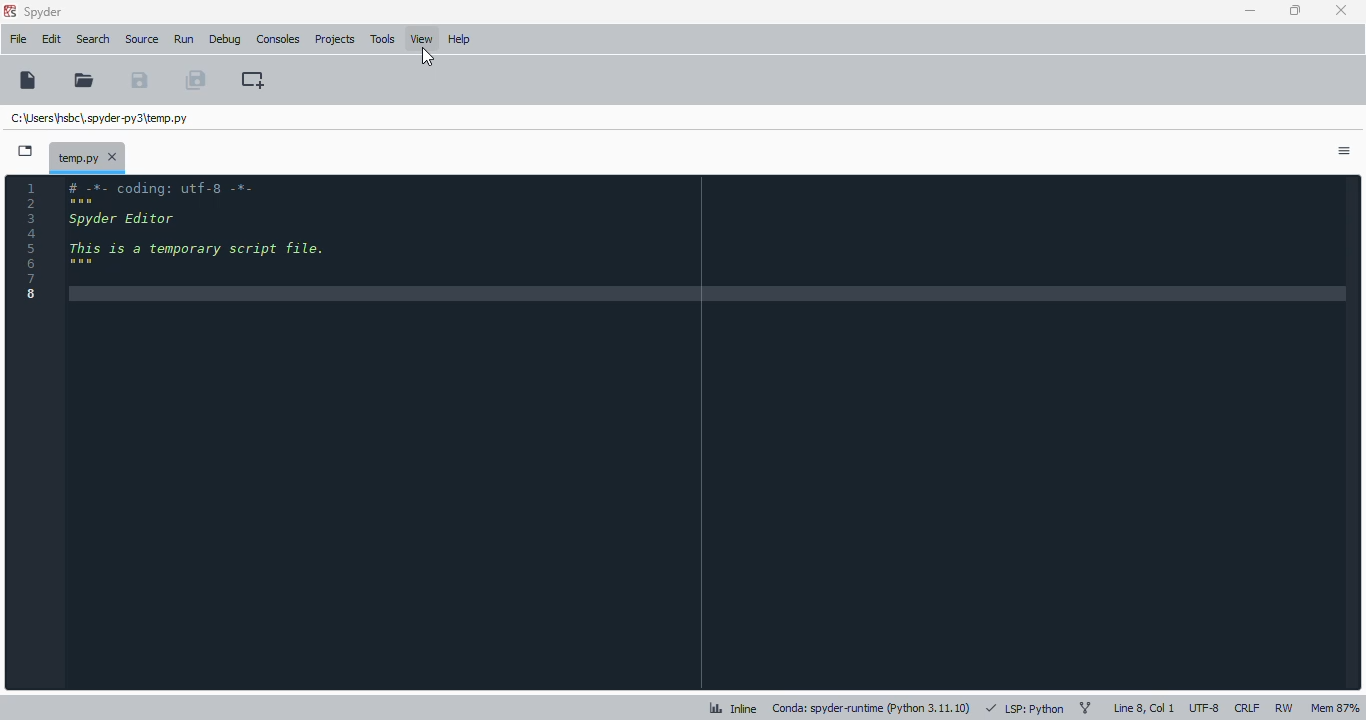 Image resolution: width=1366 pixels, height=720 pixels. What do you see at coordinates (458, 40) in the screenshot?
I see `help` at bounding box center [458, 40].